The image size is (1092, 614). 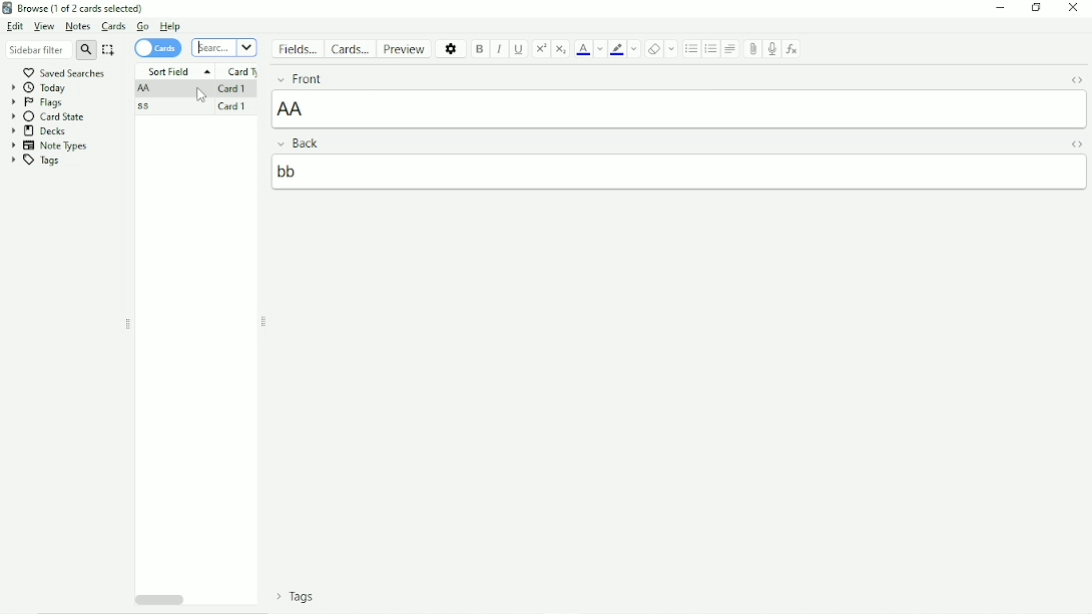 I want to click on Equations, so click(x=793, y=48).